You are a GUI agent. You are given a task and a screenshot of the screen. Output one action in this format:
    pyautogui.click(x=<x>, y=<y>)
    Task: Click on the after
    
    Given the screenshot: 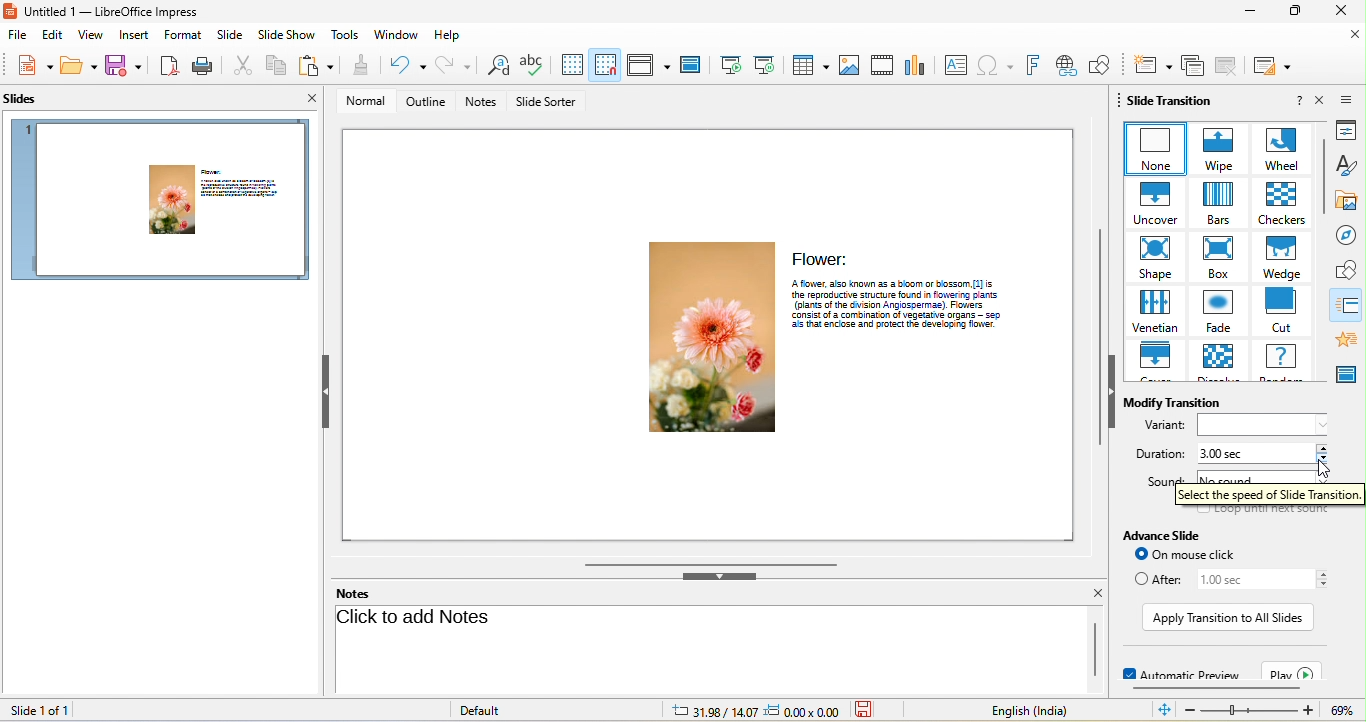 What is the action you would take?
    pyautogui.click(x=1155, y=579)
    